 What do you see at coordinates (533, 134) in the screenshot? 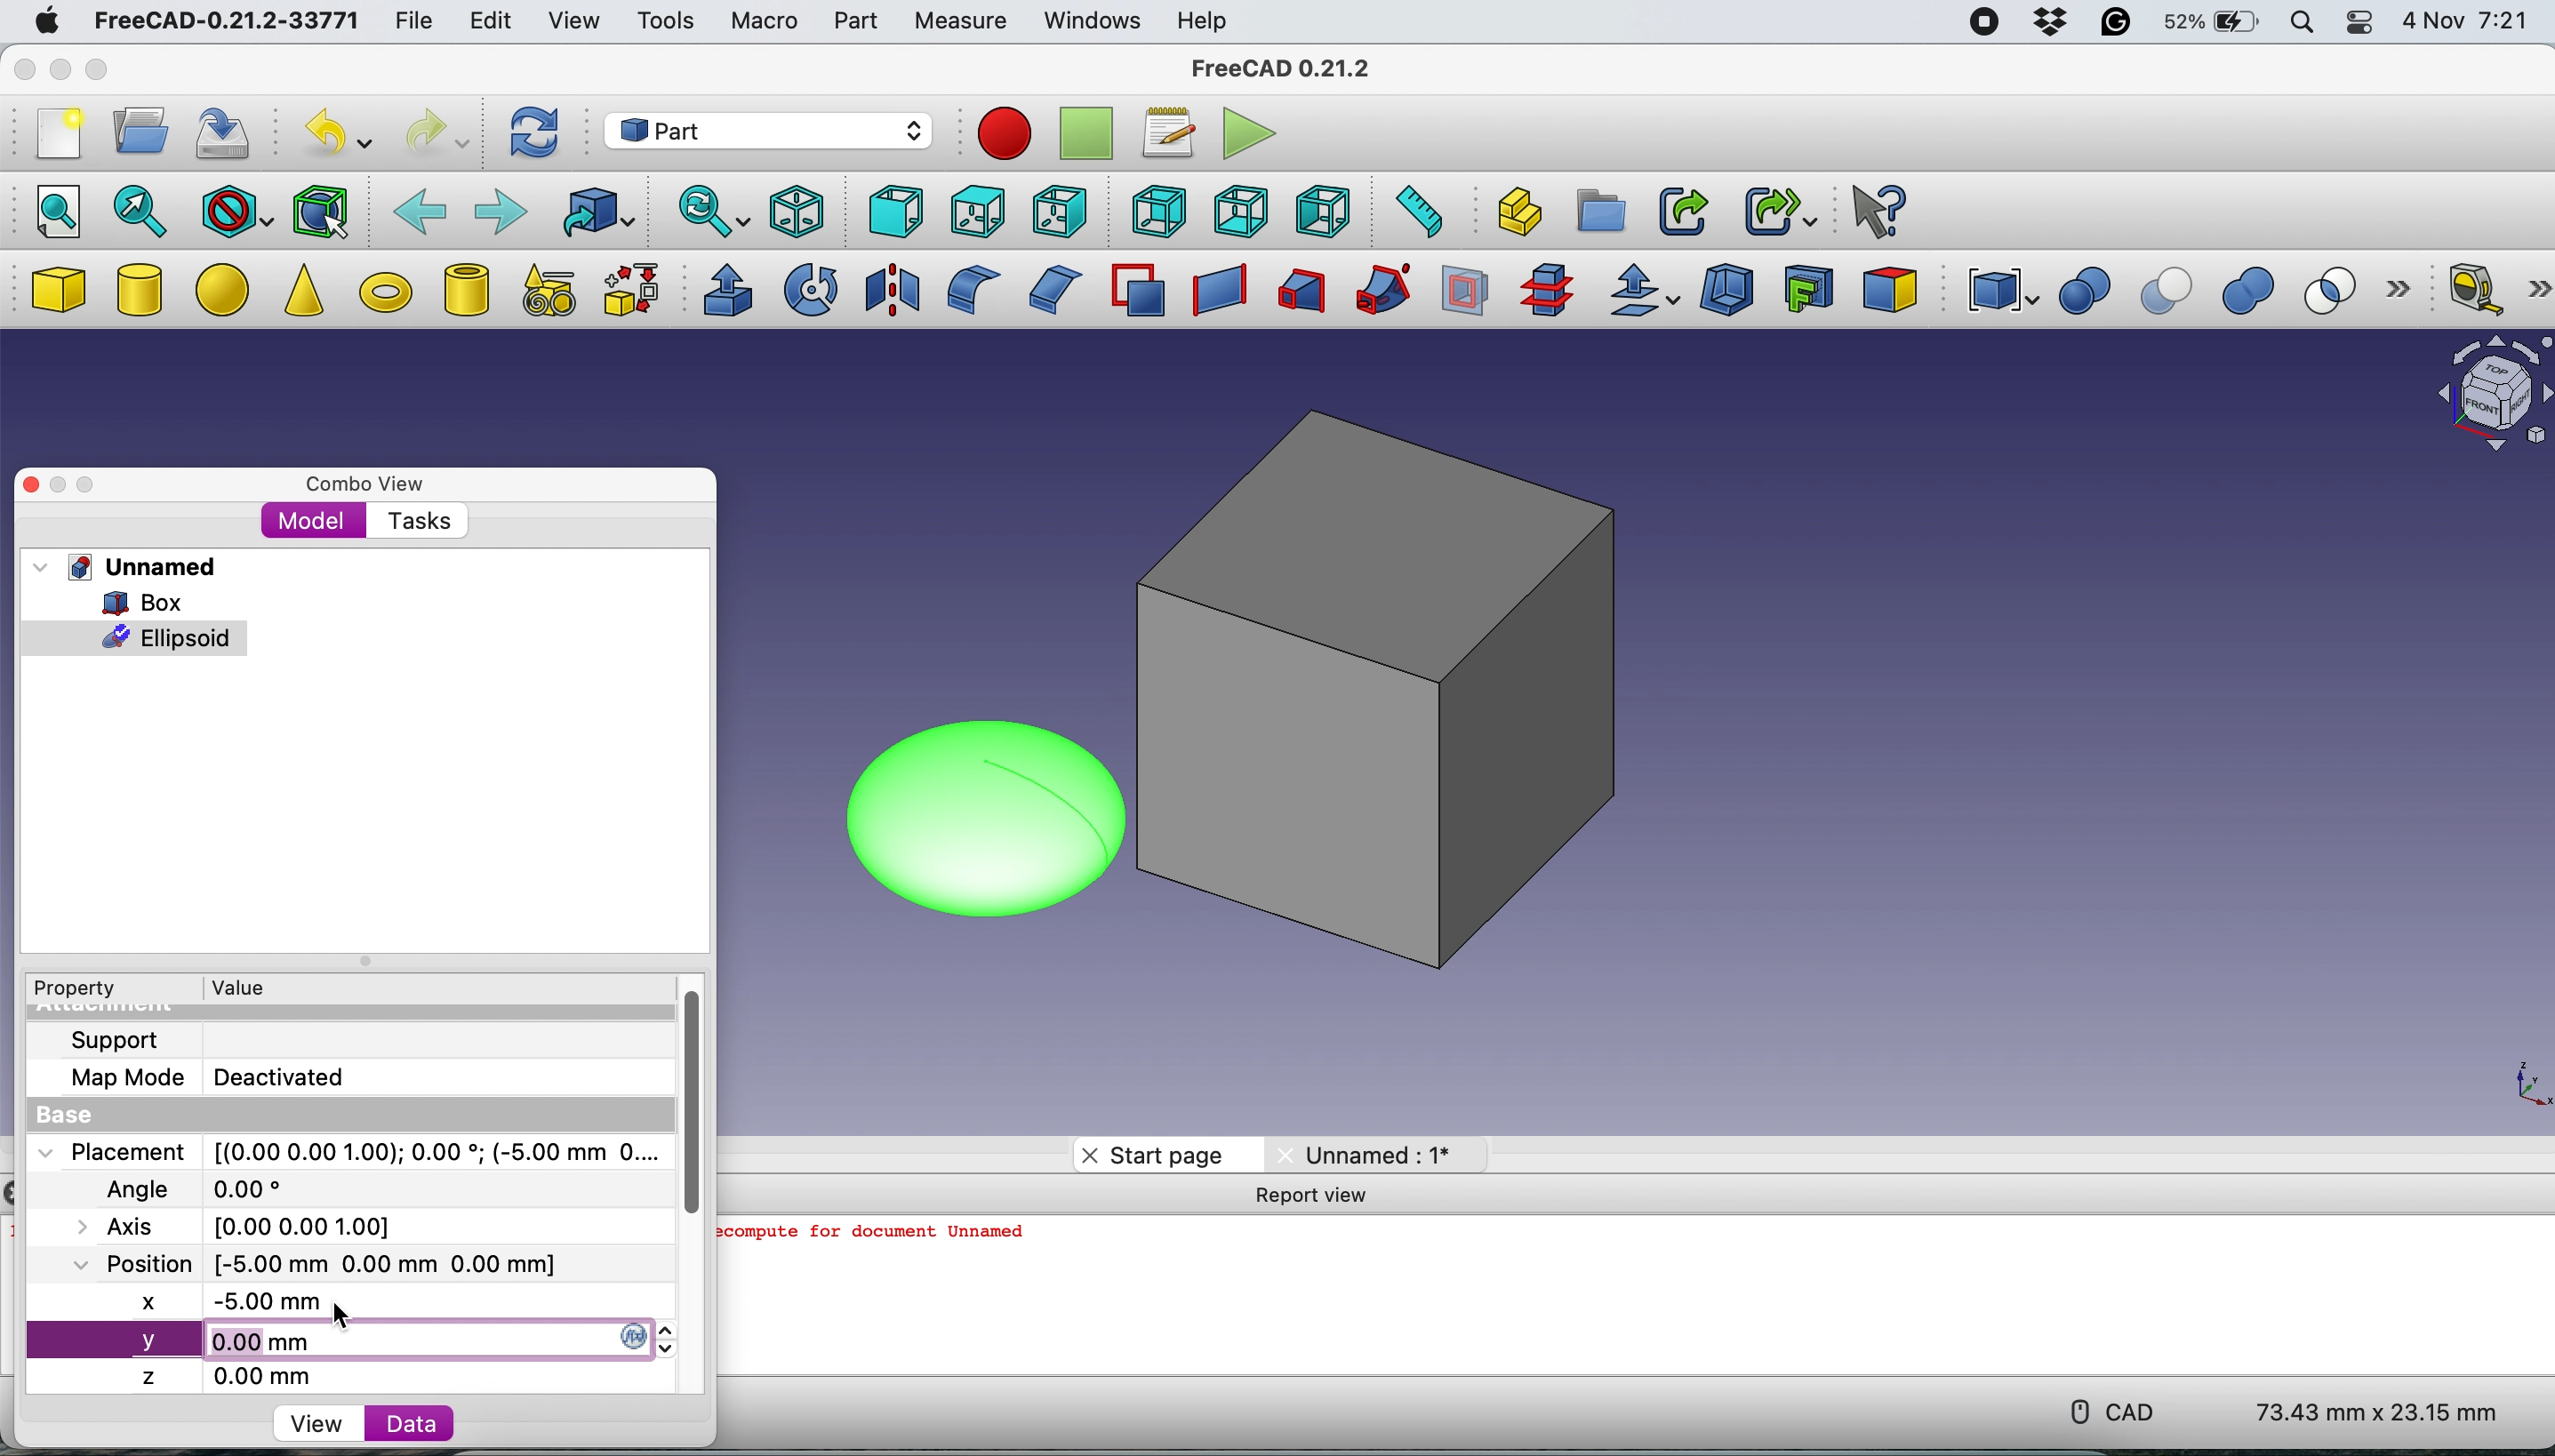
I see `refresh` at bounding box center [533, 134].